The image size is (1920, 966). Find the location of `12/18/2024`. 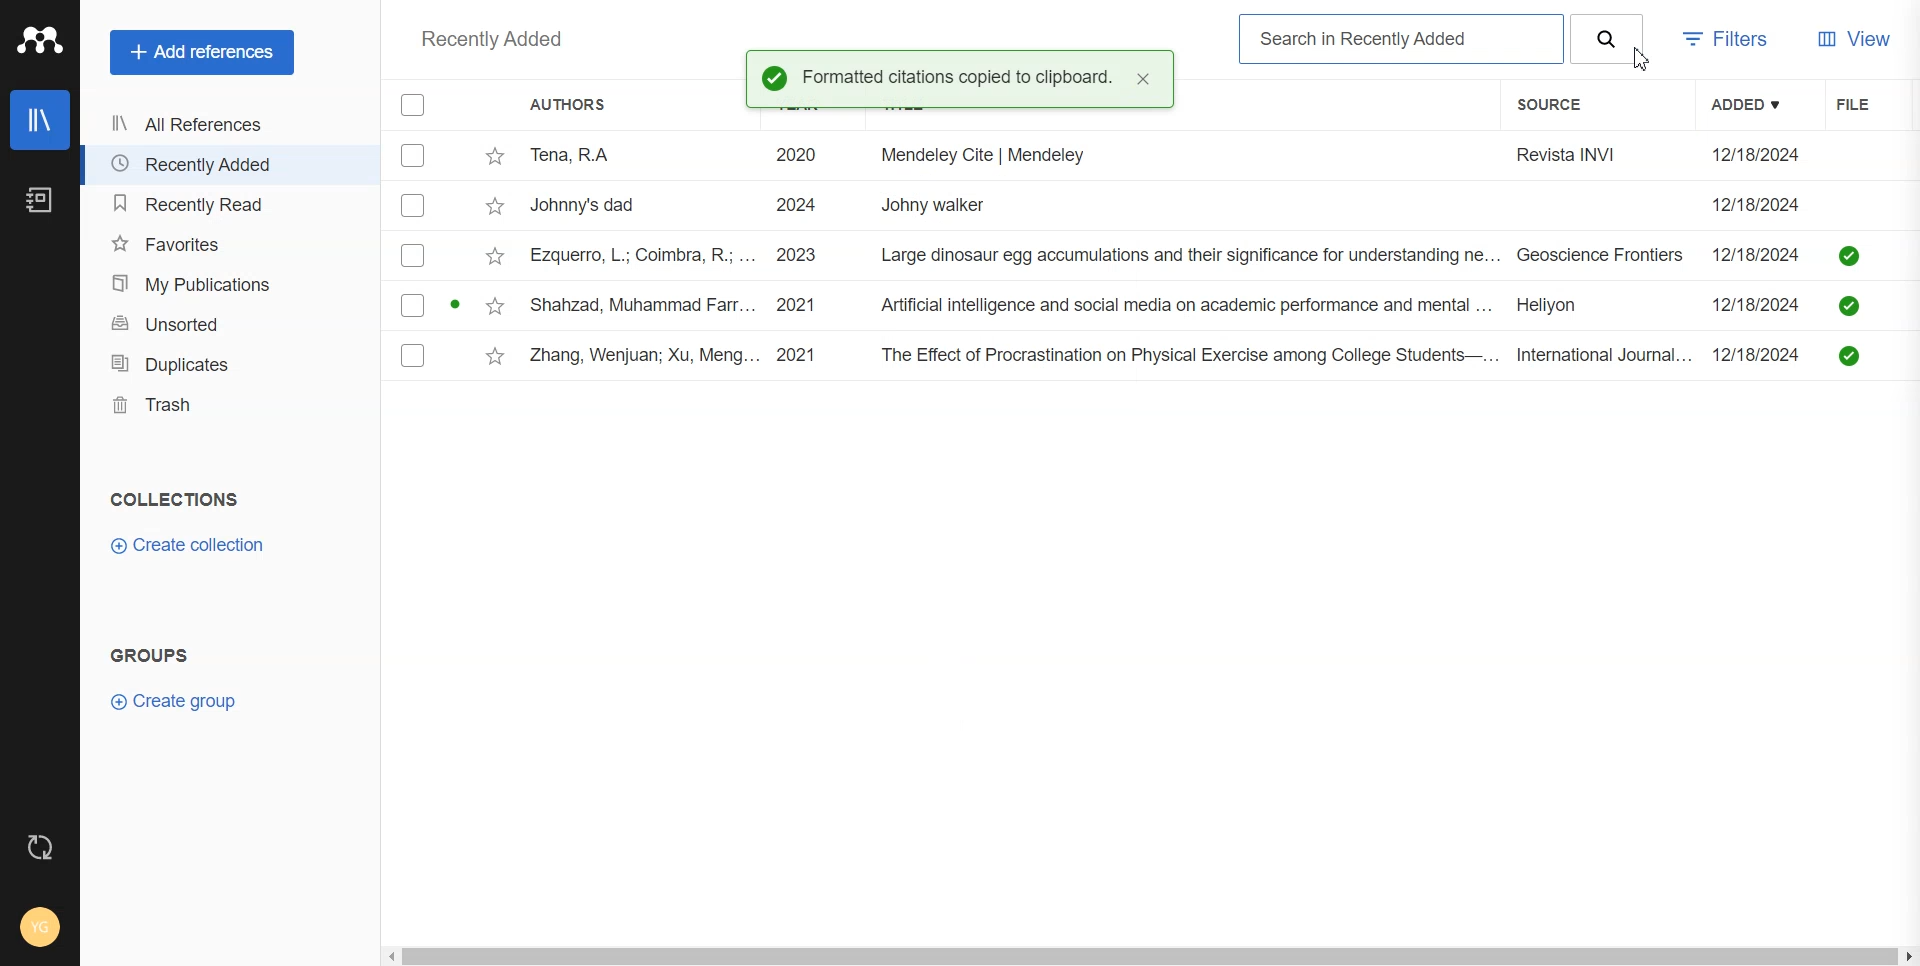

12/18/2024 is located at coordinates (1758, 204).